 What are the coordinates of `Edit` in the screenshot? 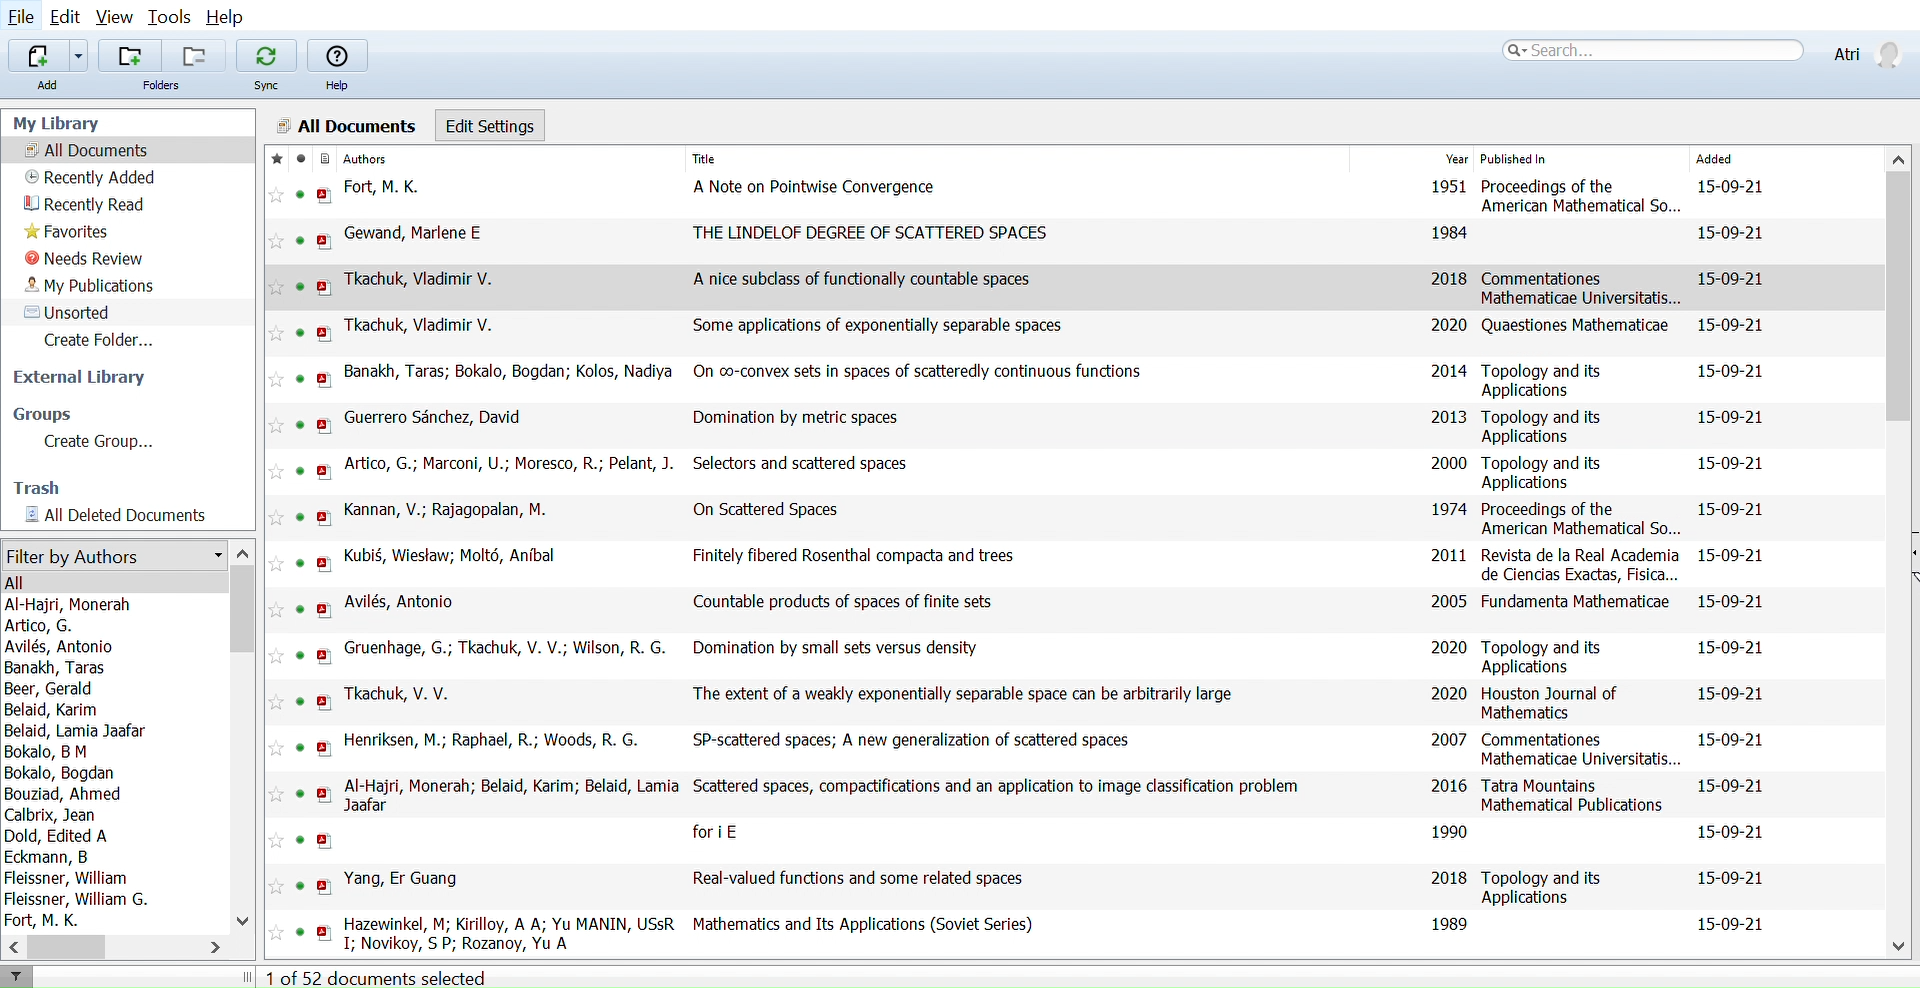 It's located at (69, 18).